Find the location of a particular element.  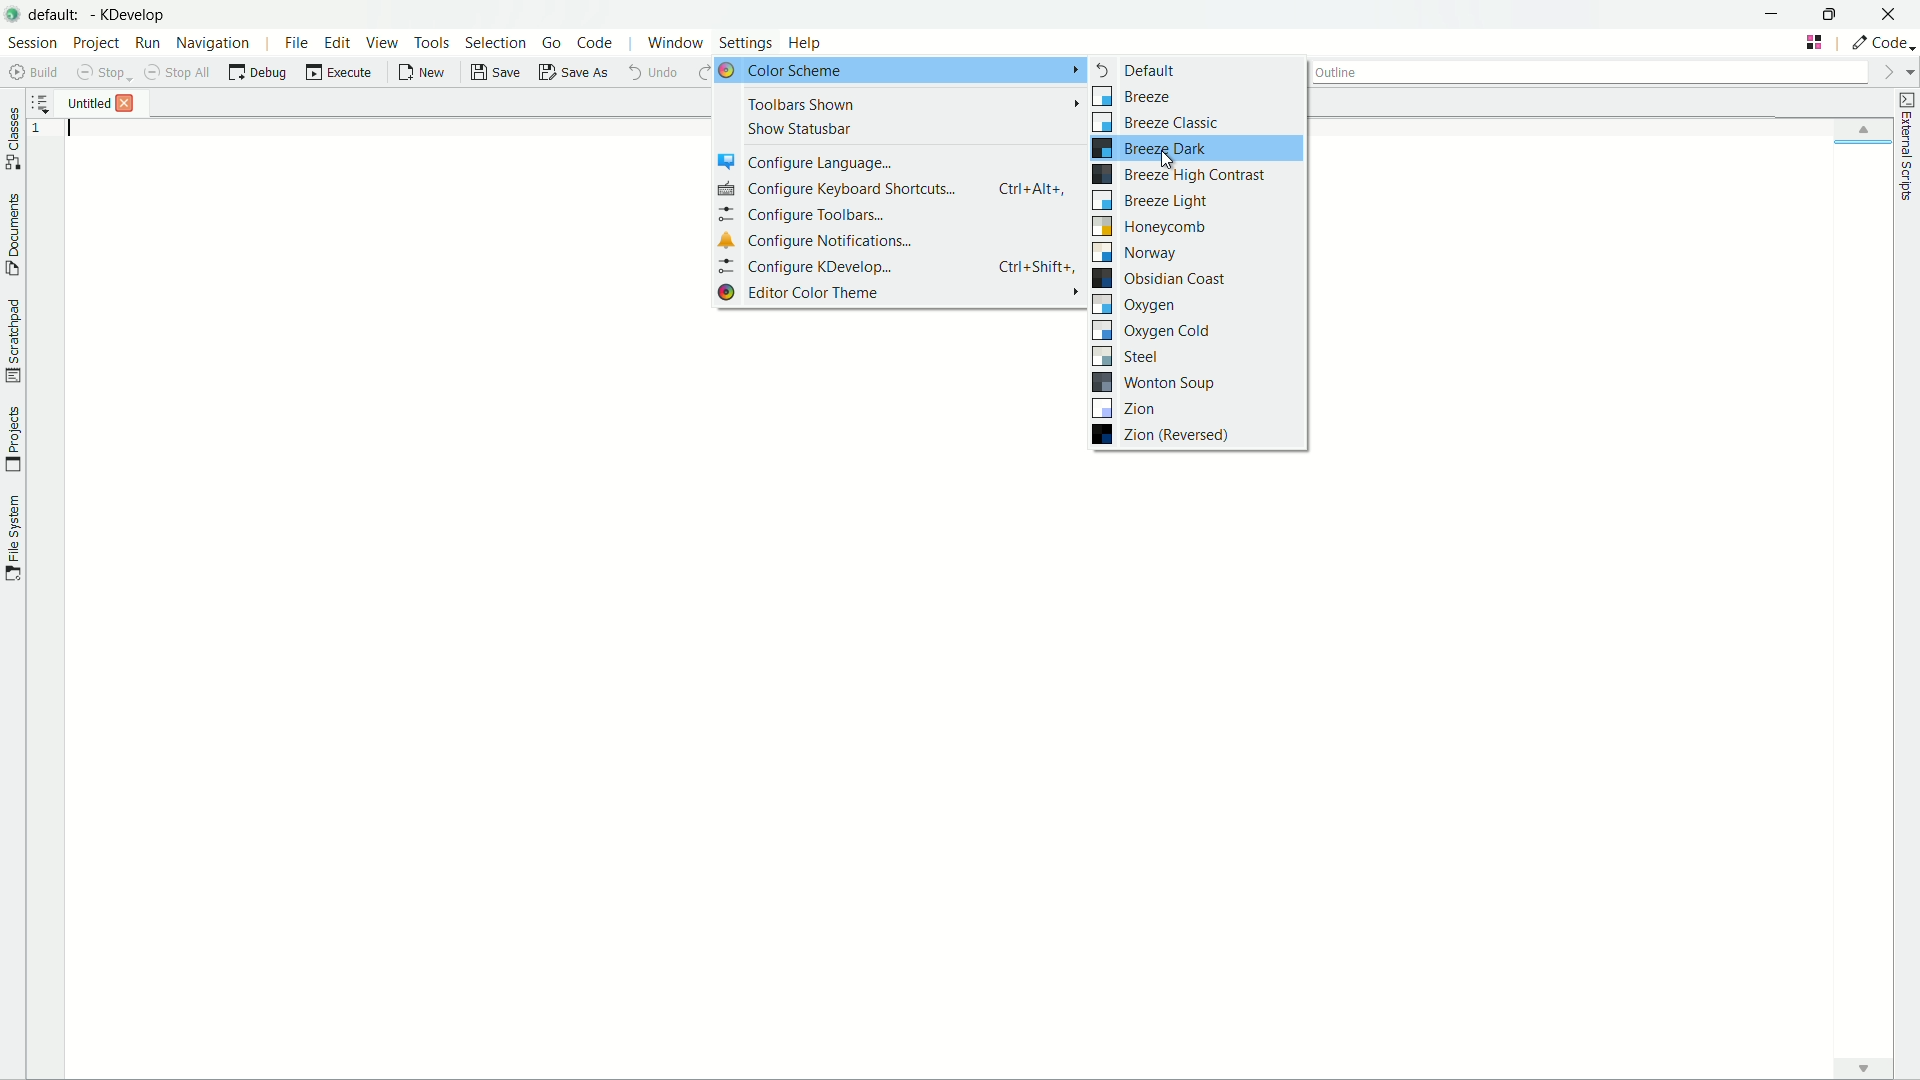

maximize or restore is located at coordinates (1828, 12).